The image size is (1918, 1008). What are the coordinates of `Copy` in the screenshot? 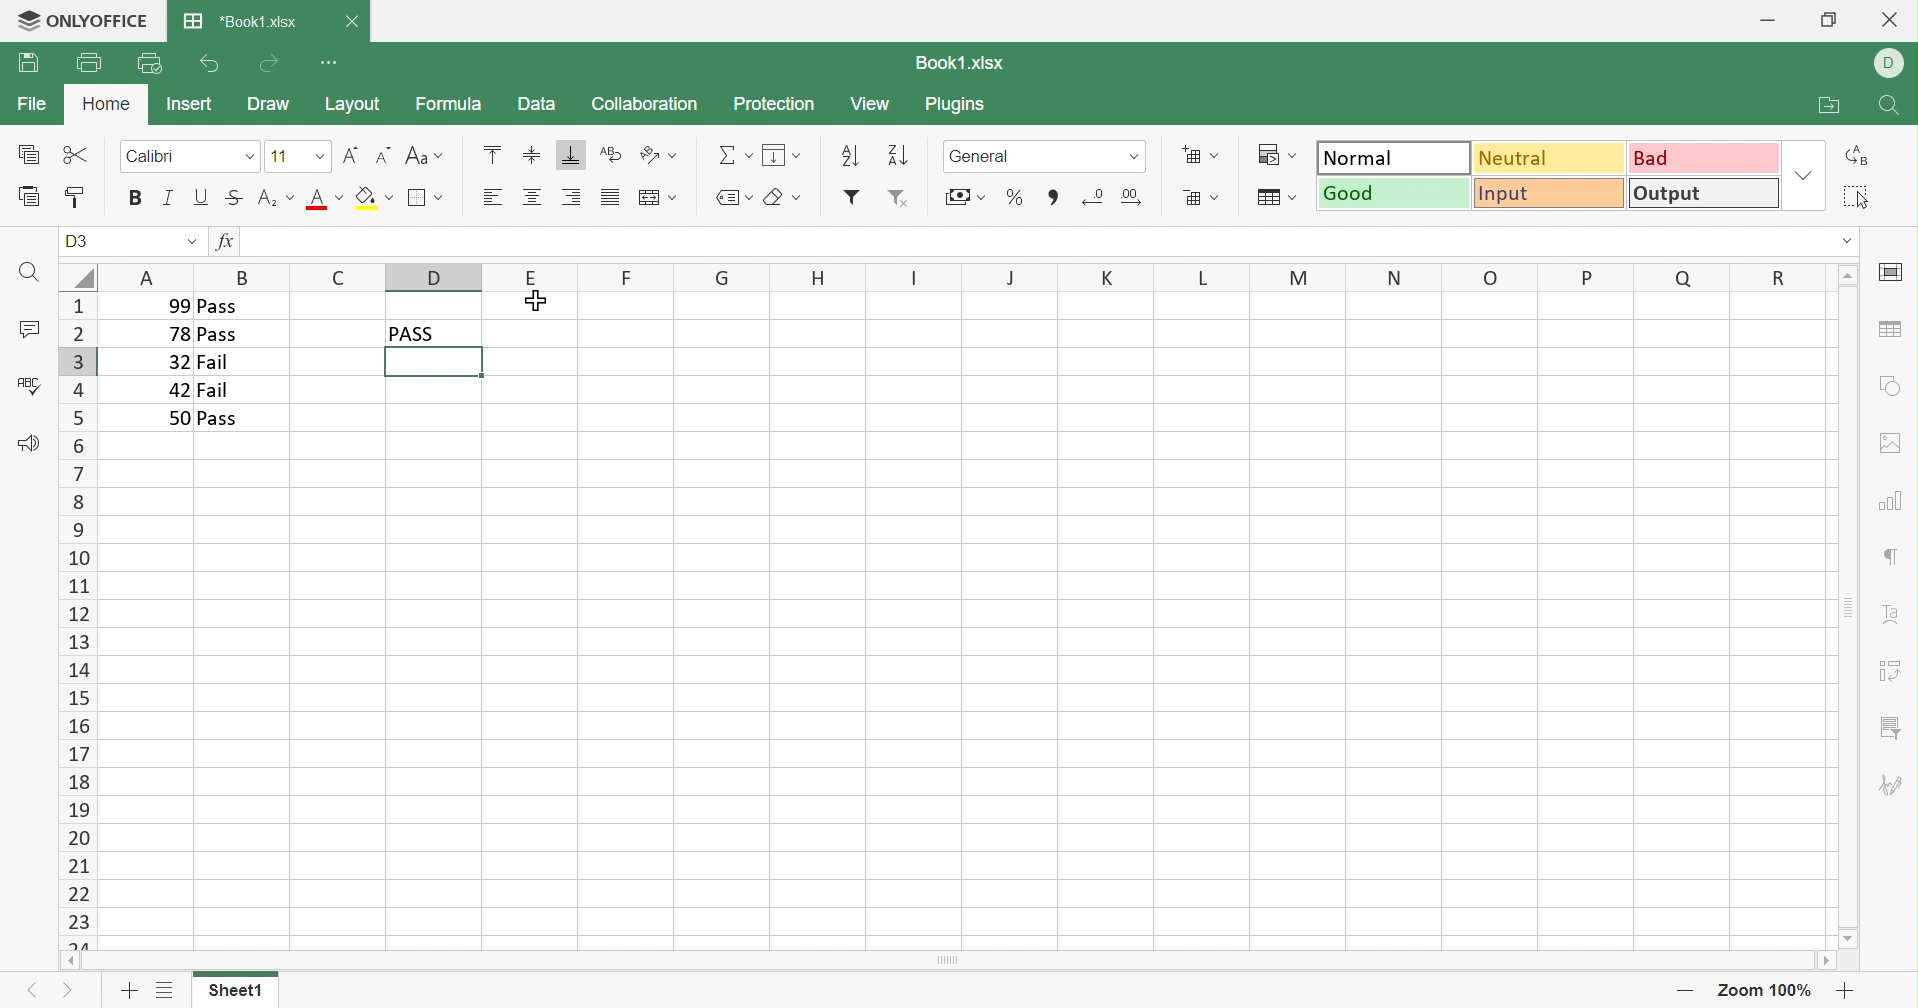 It's located at (31, 154).